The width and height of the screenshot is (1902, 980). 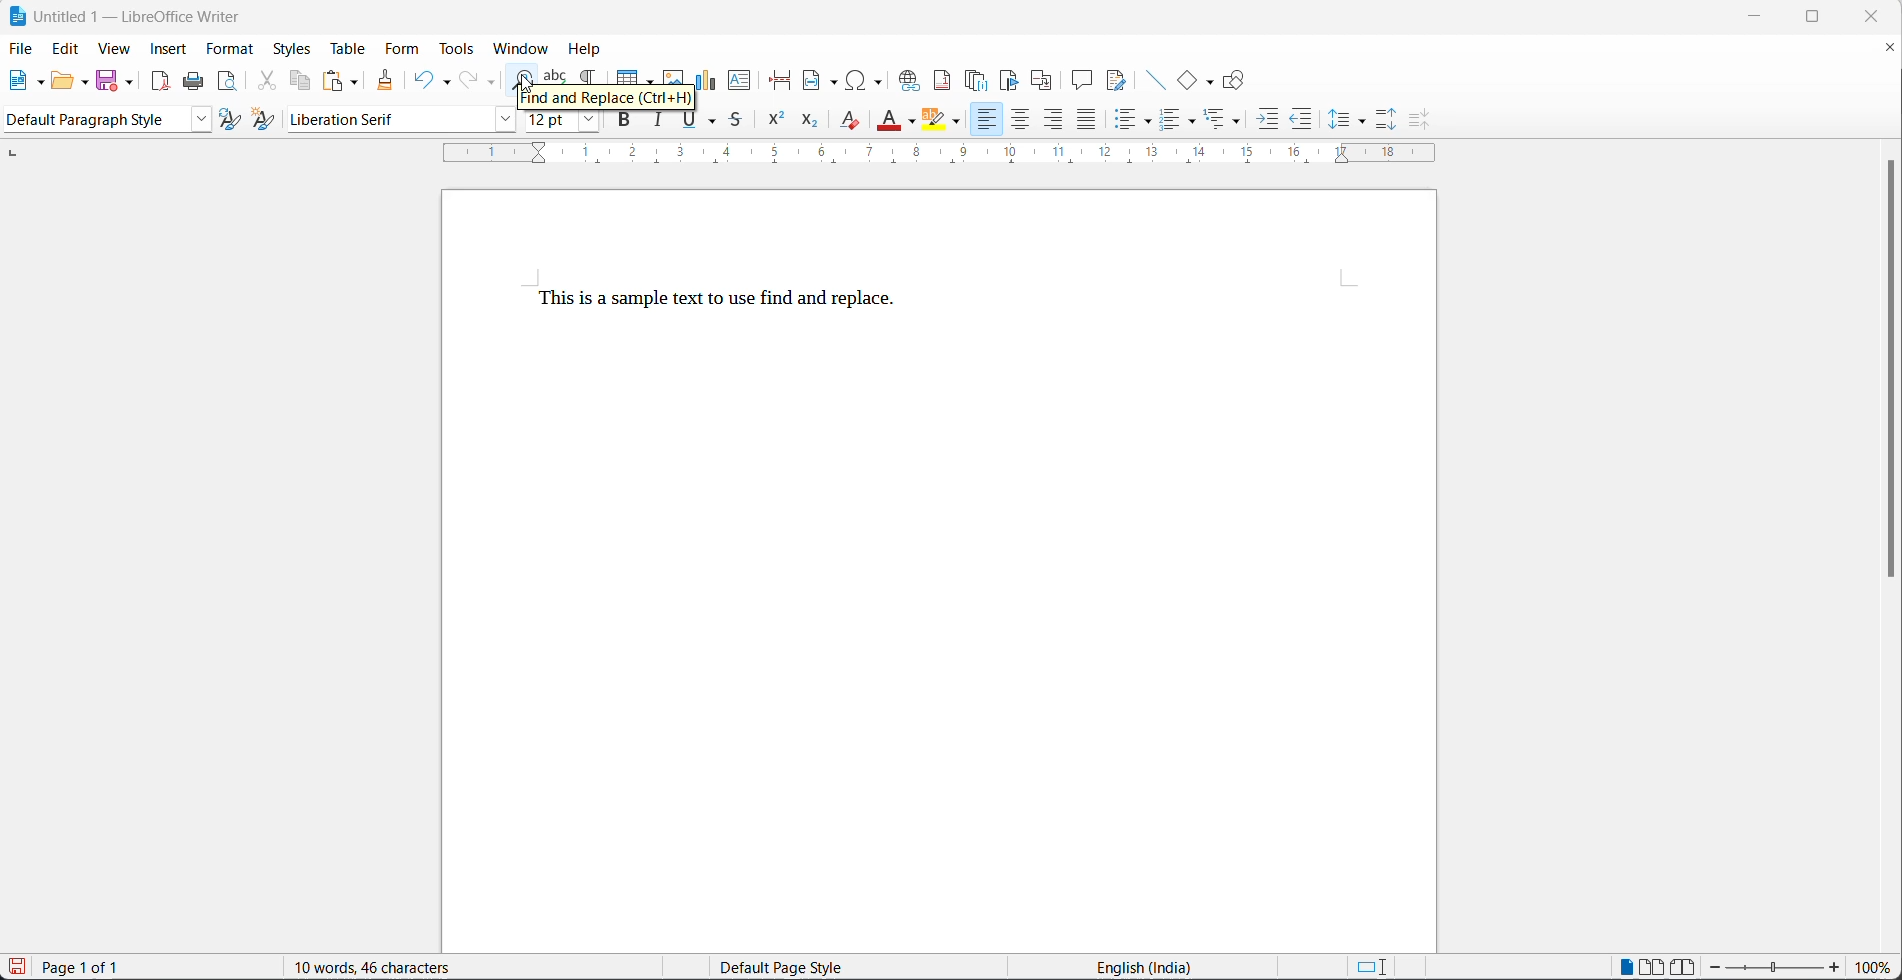 I want to click on view, so click(x=114, y=50).